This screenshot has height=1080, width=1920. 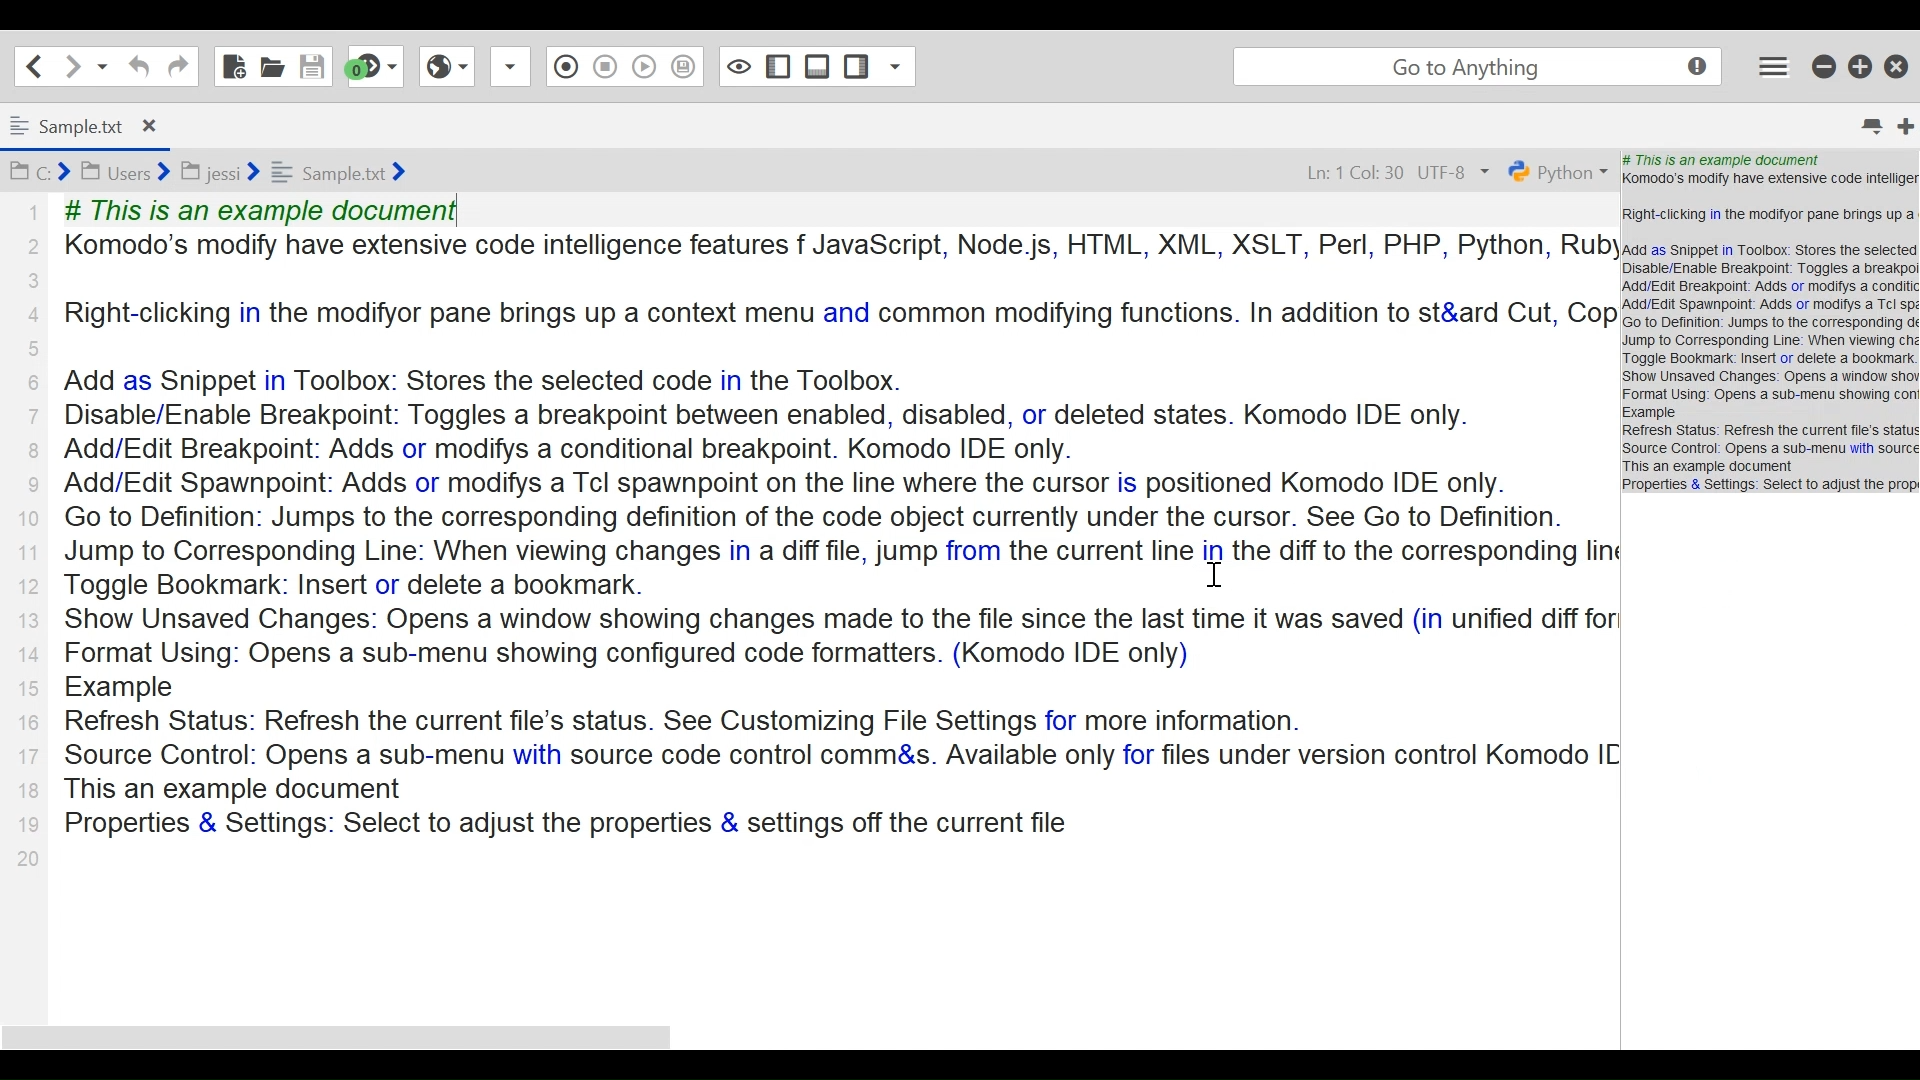 I want to click on Stop Recording Macro, so click(x=565, y=65).